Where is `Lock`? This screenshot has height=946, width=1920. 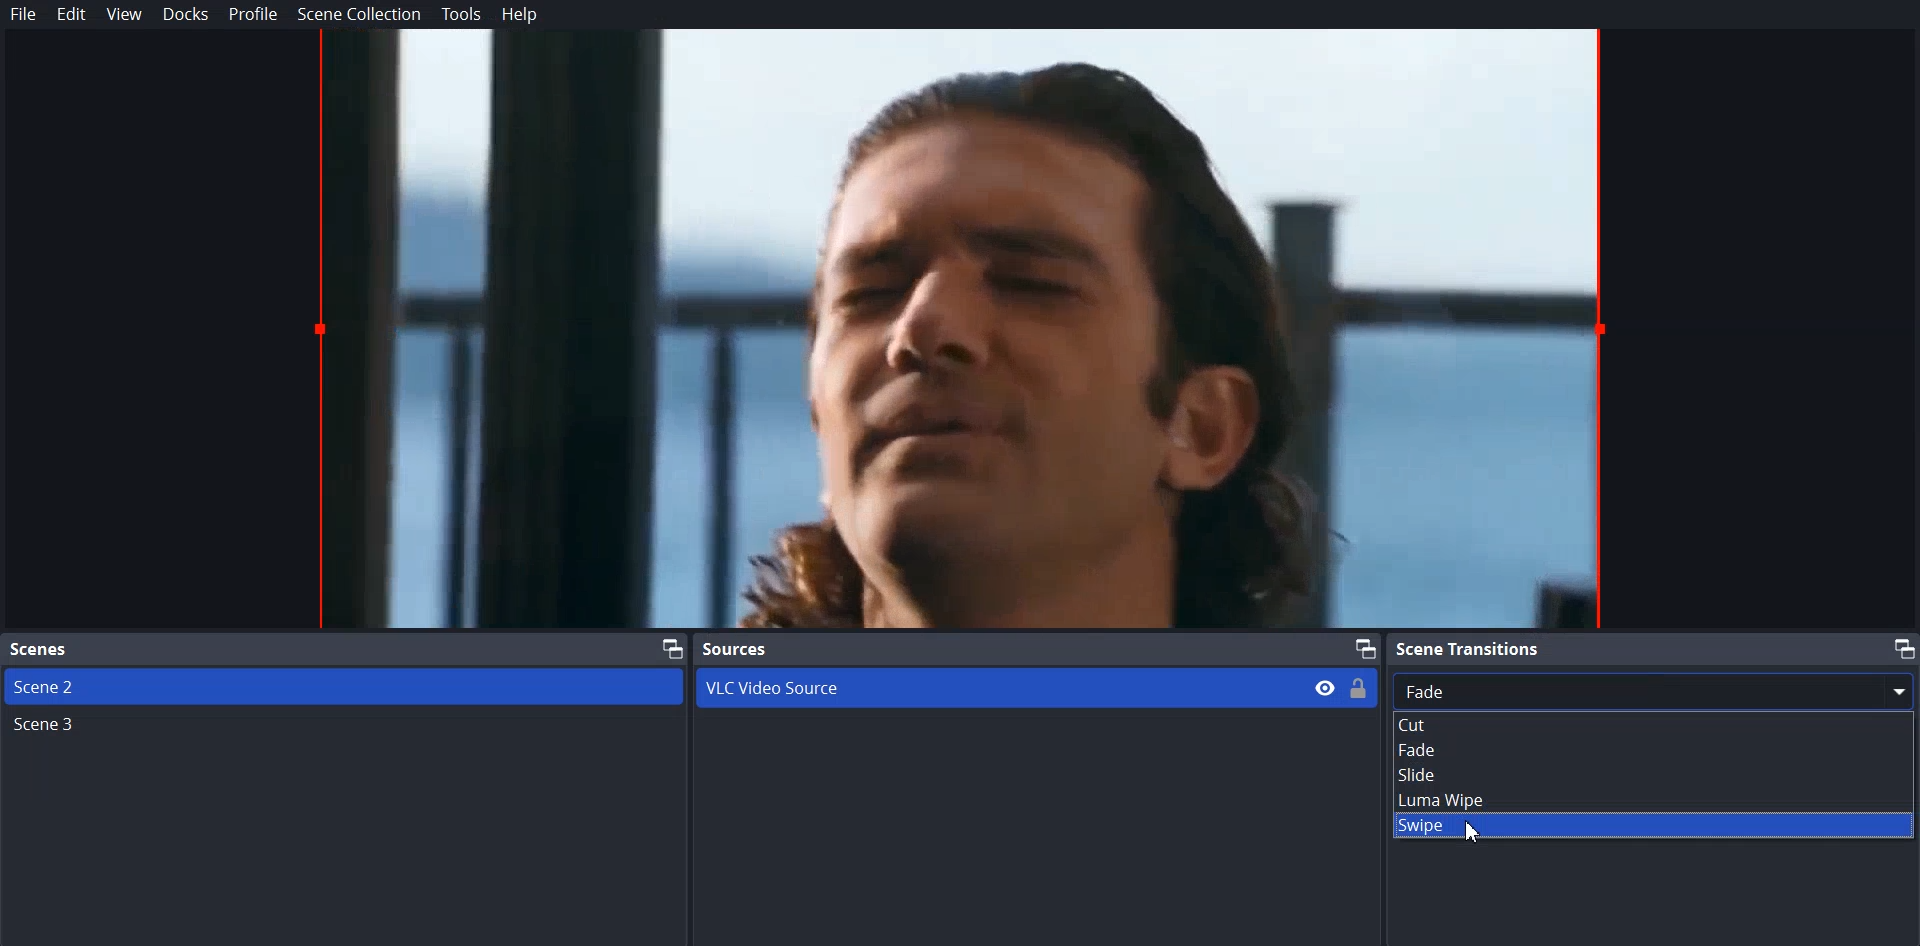 Lock is located at coordinates (1361, 689).